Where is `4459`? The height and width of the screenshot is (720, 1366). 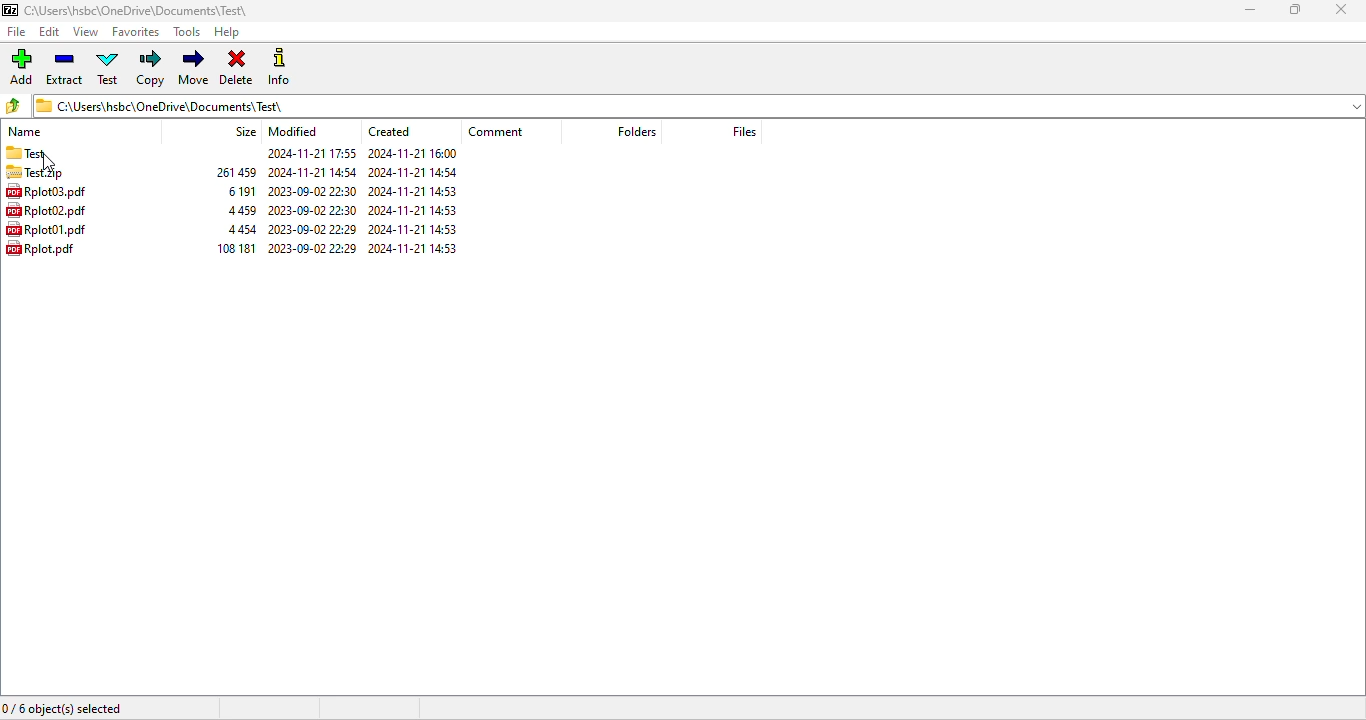
4459 is located at coordinates (240, 210).